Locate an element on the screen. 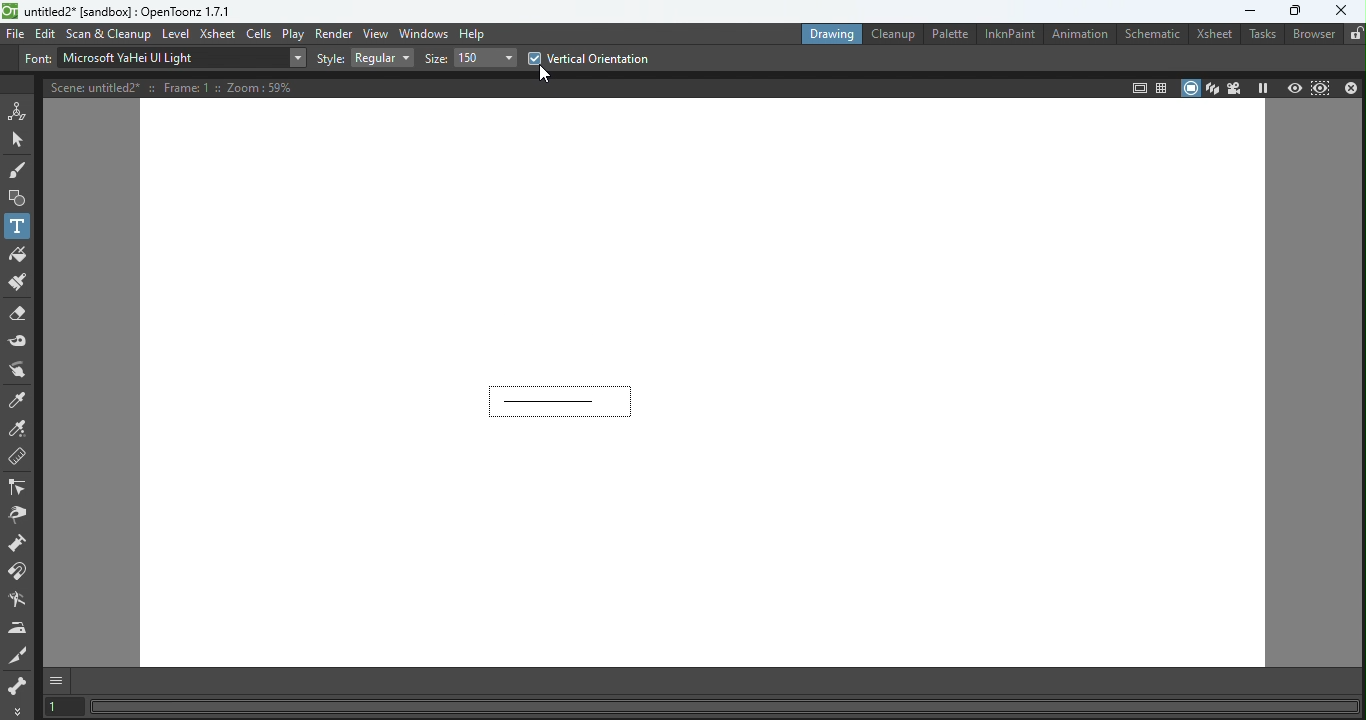 Image resolution: width=1366 pixels, height=720 pixels. Freeze is located at coordinates (1261, 87).